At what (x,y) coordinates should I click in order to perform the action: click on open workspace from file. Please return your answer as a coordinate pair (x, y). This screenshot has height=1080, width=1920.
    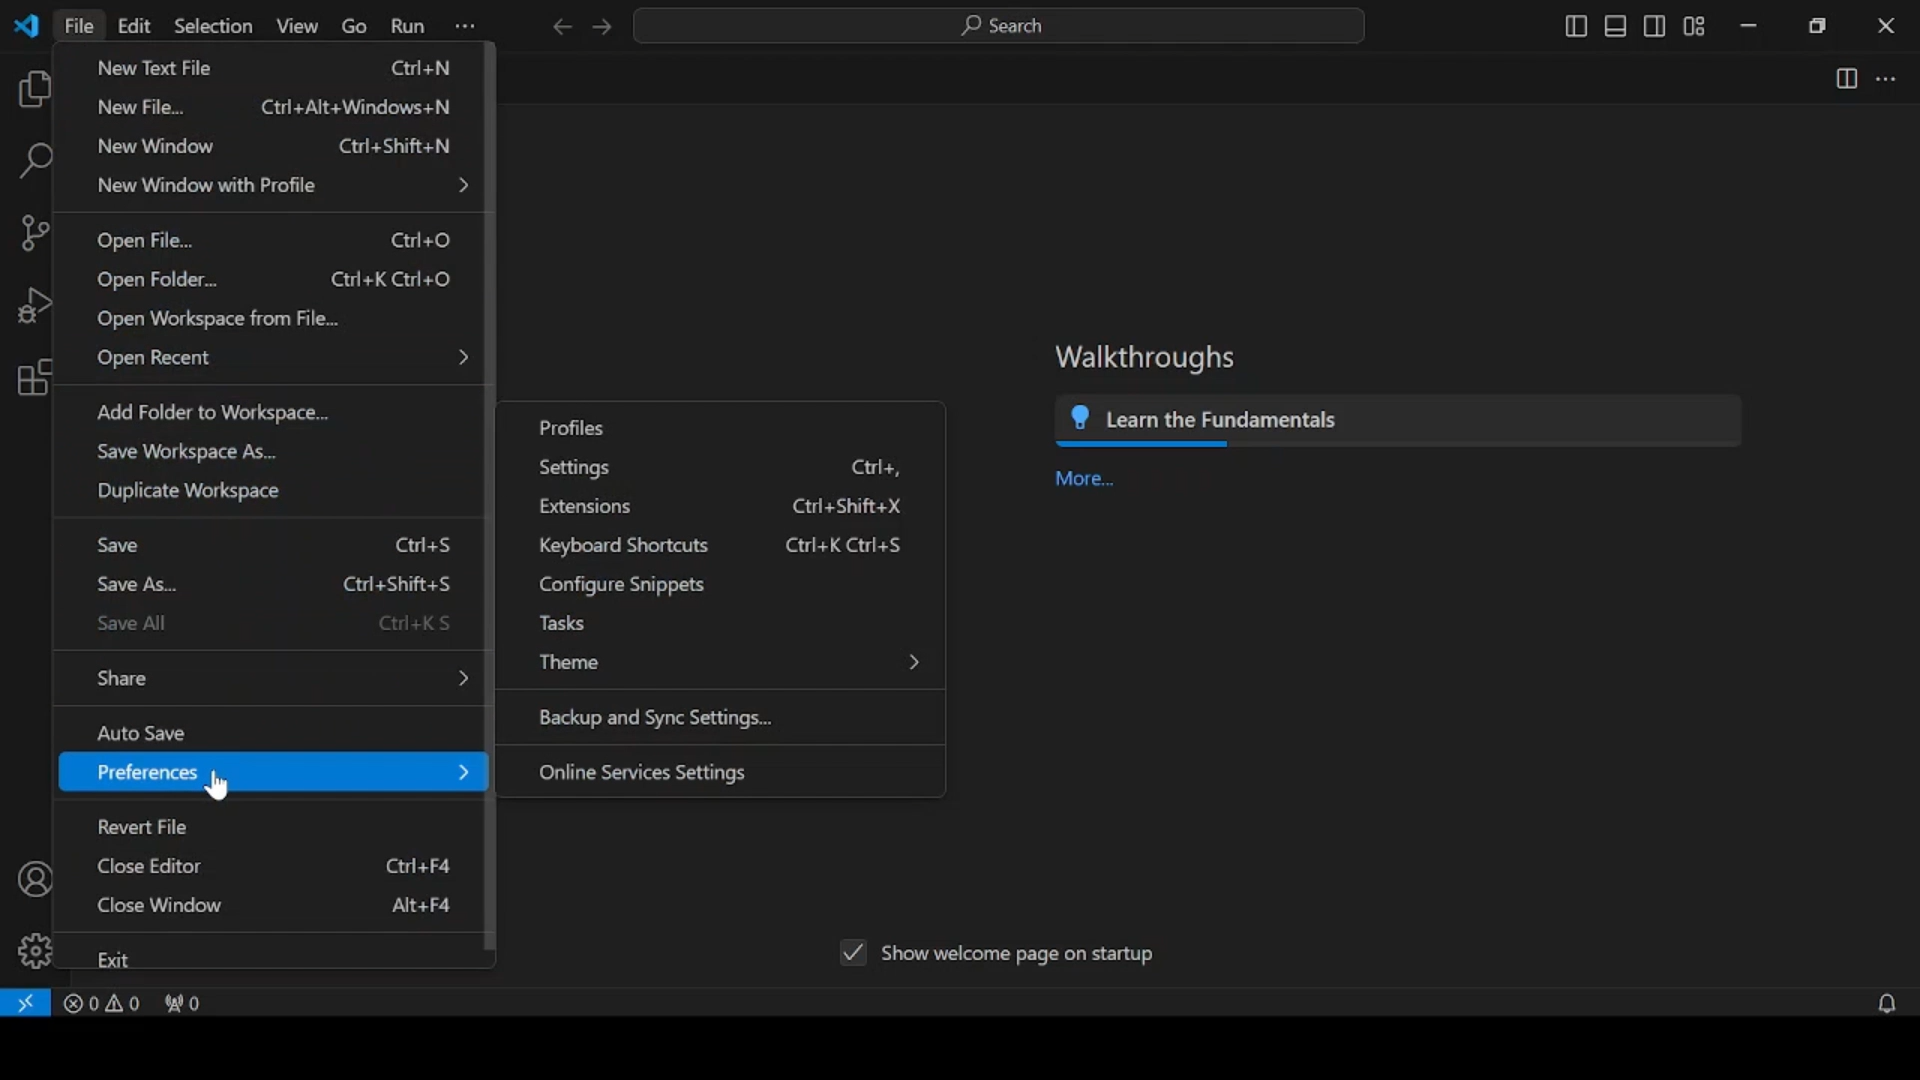
    Looking at the image, I should click on (218, 321).